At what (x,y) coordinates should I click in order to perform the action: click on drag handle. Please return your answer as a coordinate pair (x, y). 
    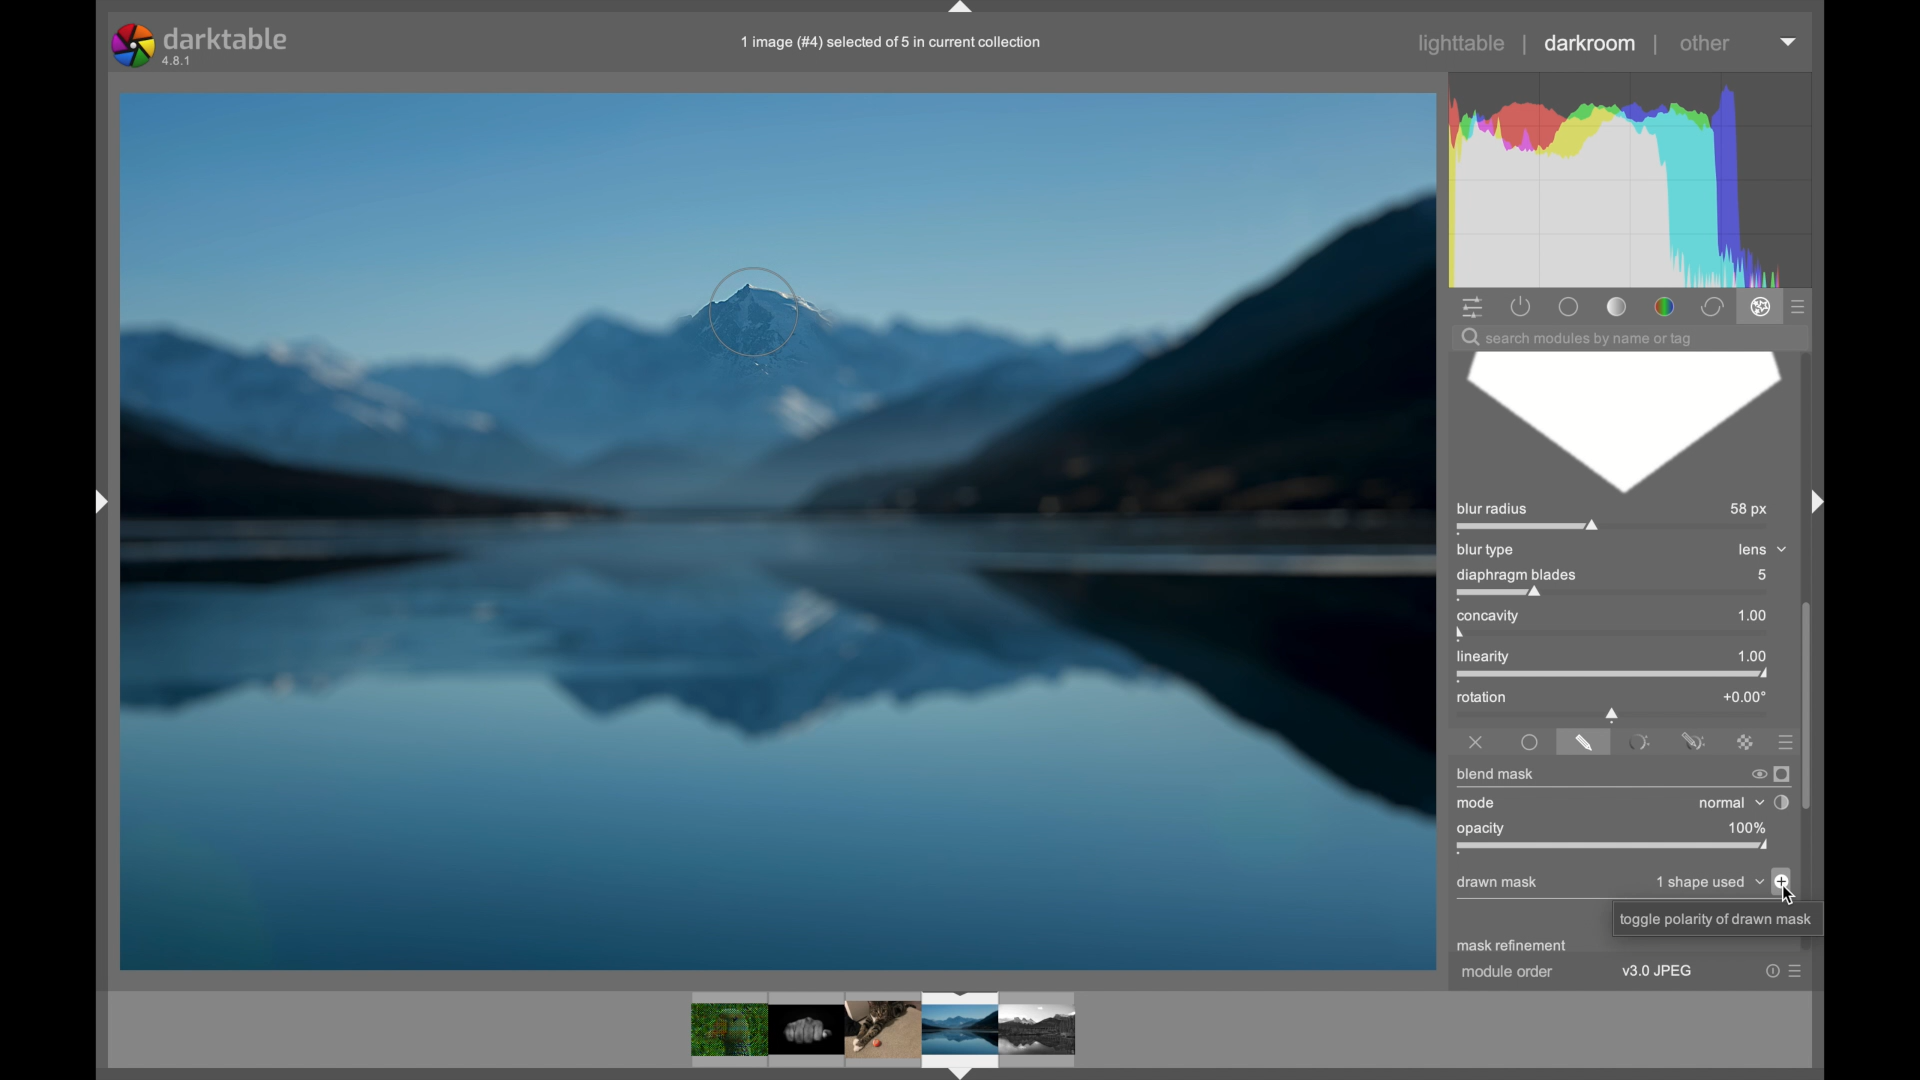
    Looking at the image, I should click on (1810, 500).